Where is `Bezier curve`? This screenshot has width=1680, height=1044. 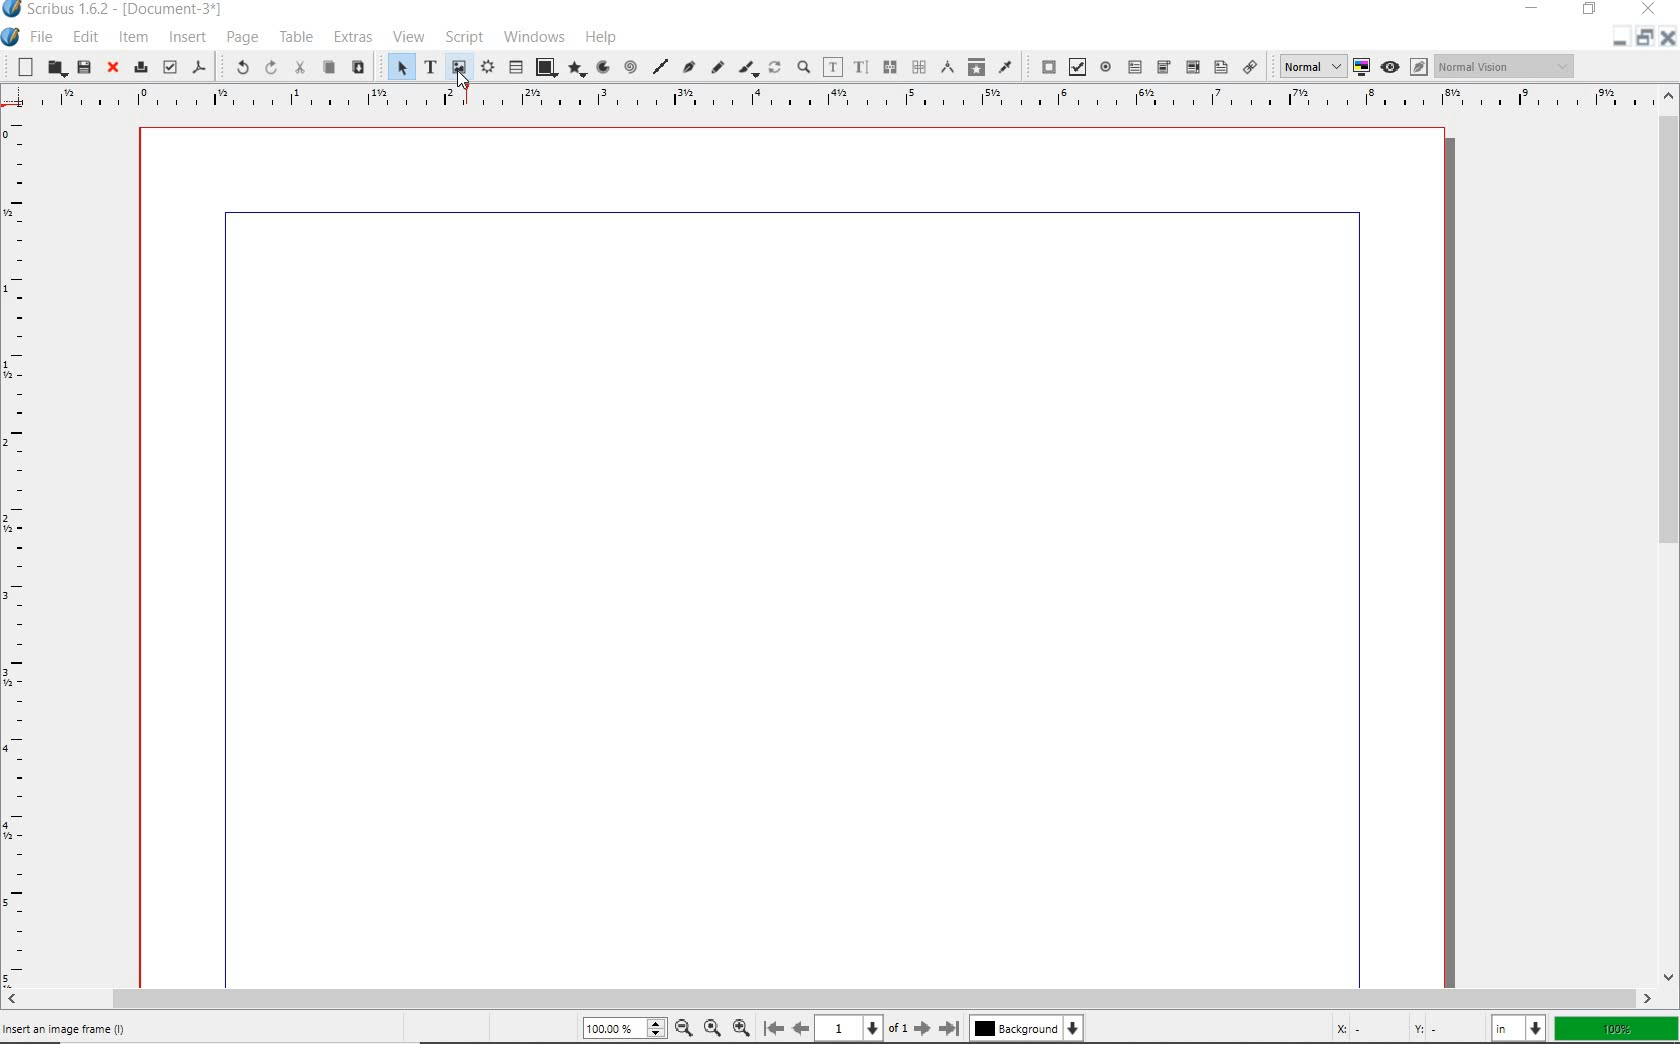 Bezier curve is located at coordinates (688, 66).